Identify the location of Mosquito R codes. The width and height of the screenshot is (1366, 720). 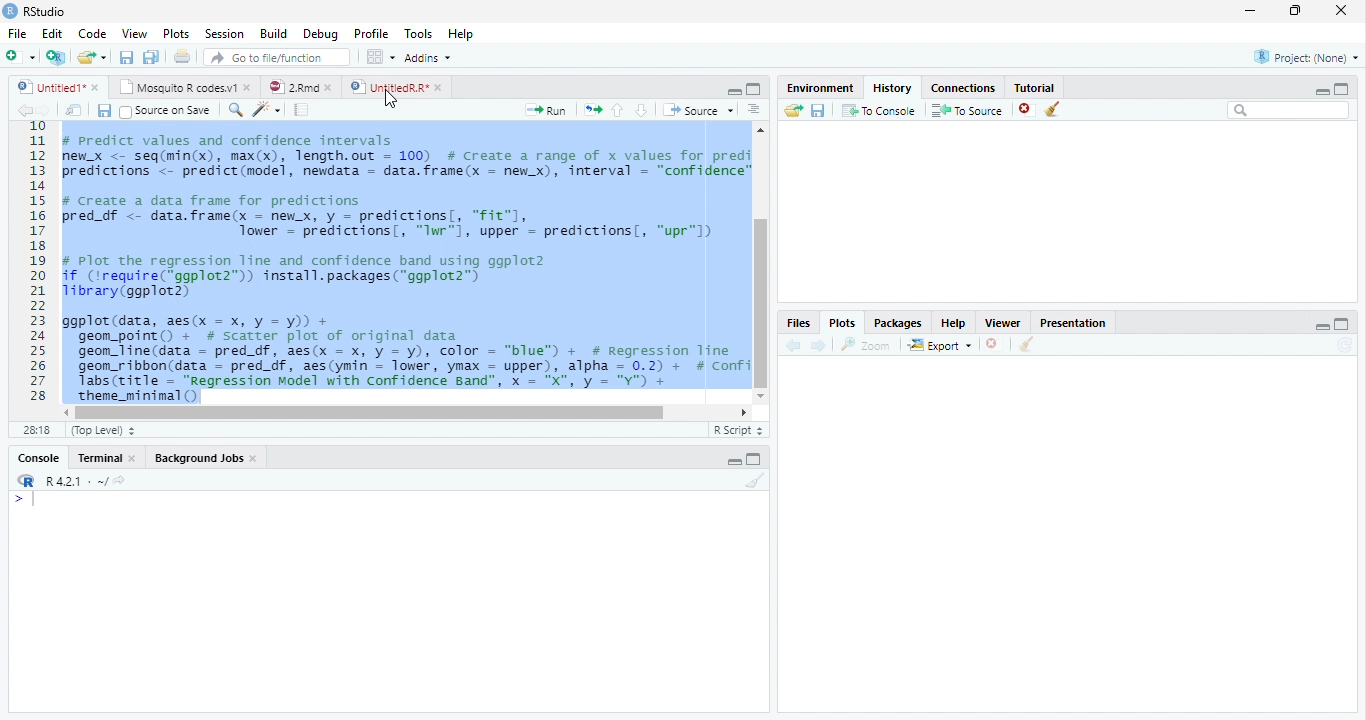
(184, 87).